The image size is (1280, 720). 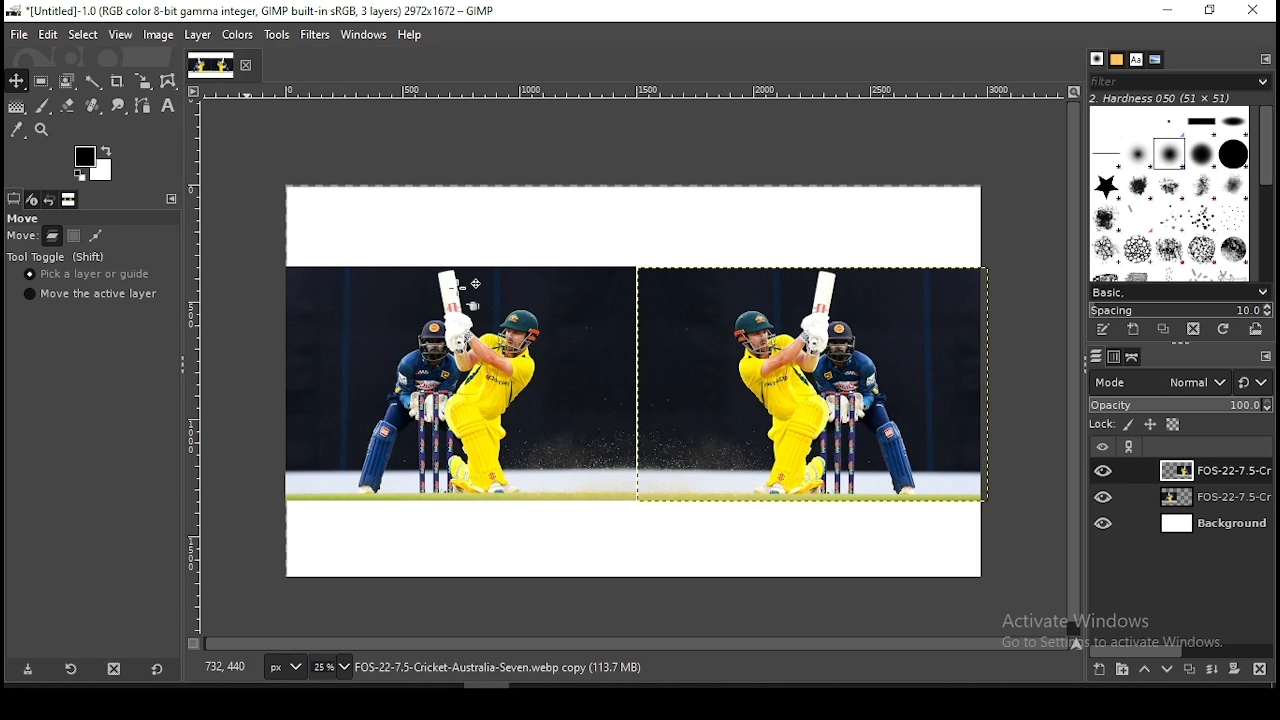 What do you see at coordinates (73, 236) in the screenshot?
I see `move channels` at bounding box center [73, 236].